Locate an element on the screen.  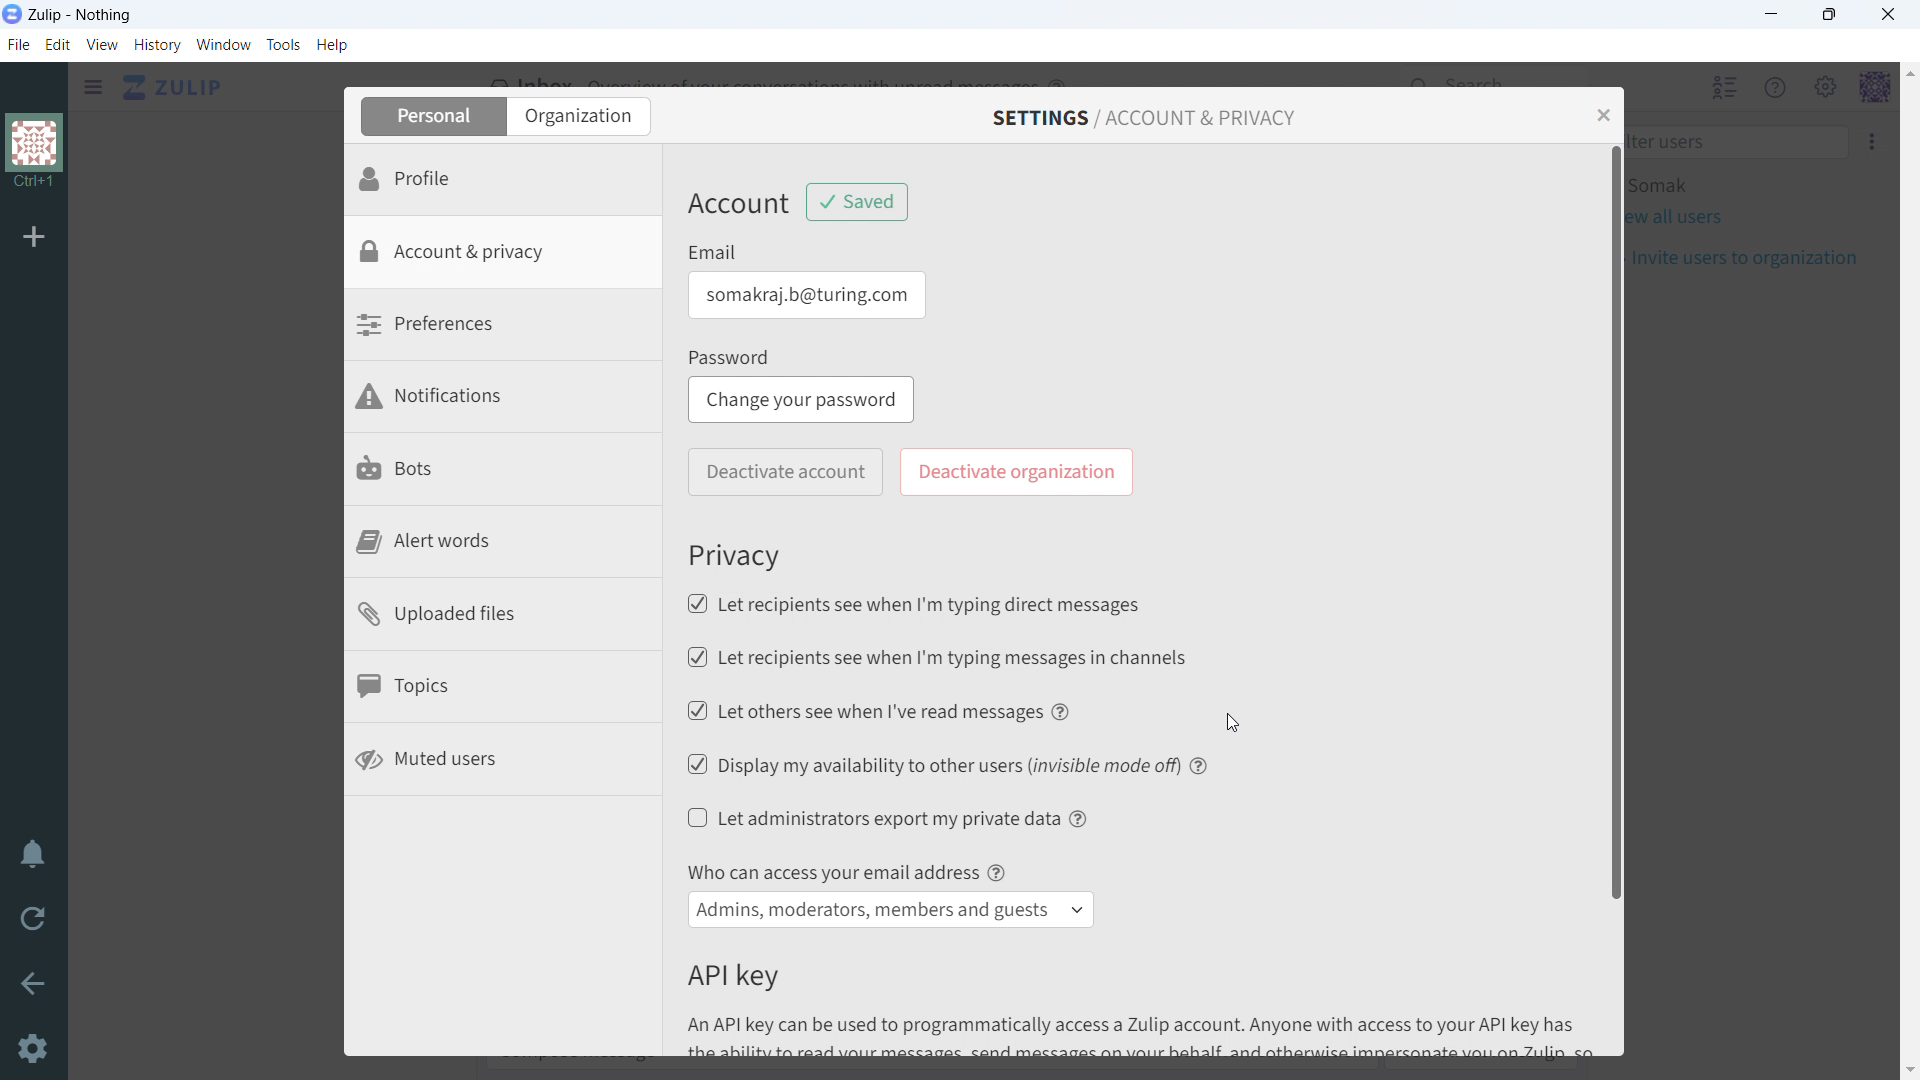
organization is located at coordinates (36, 153).